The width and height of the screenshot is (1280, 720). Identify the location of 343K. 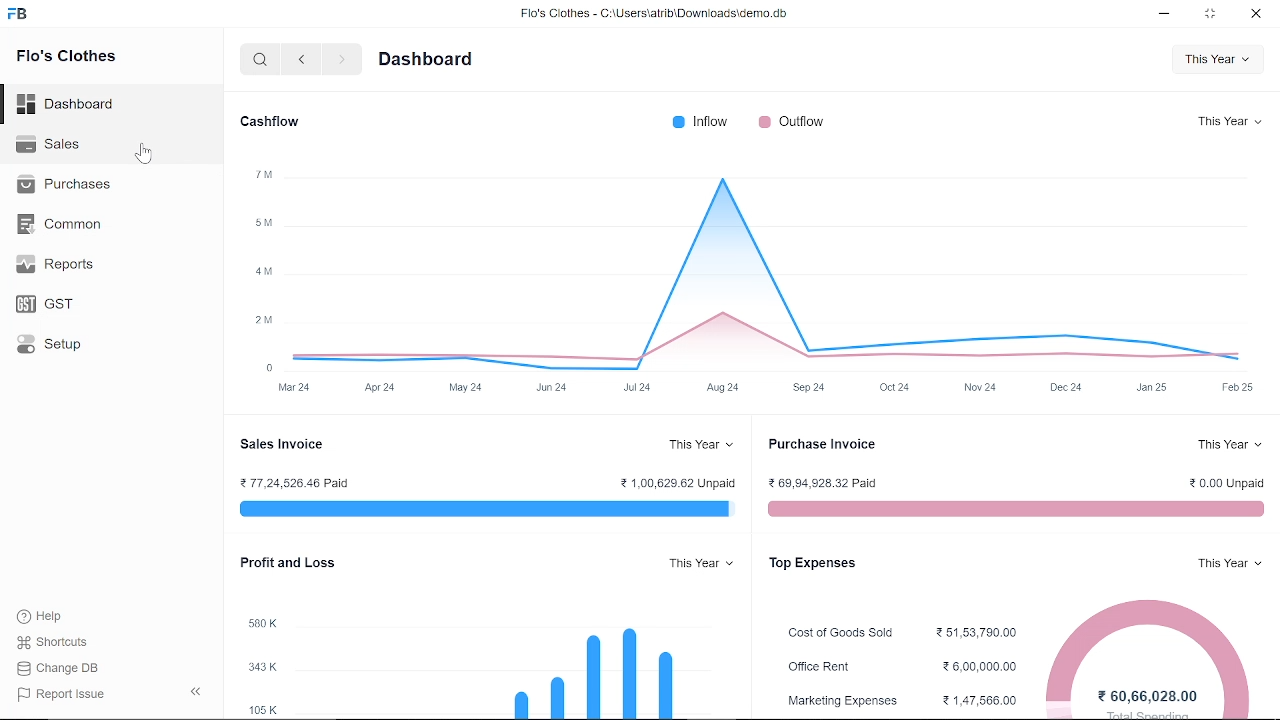
(265, 667).